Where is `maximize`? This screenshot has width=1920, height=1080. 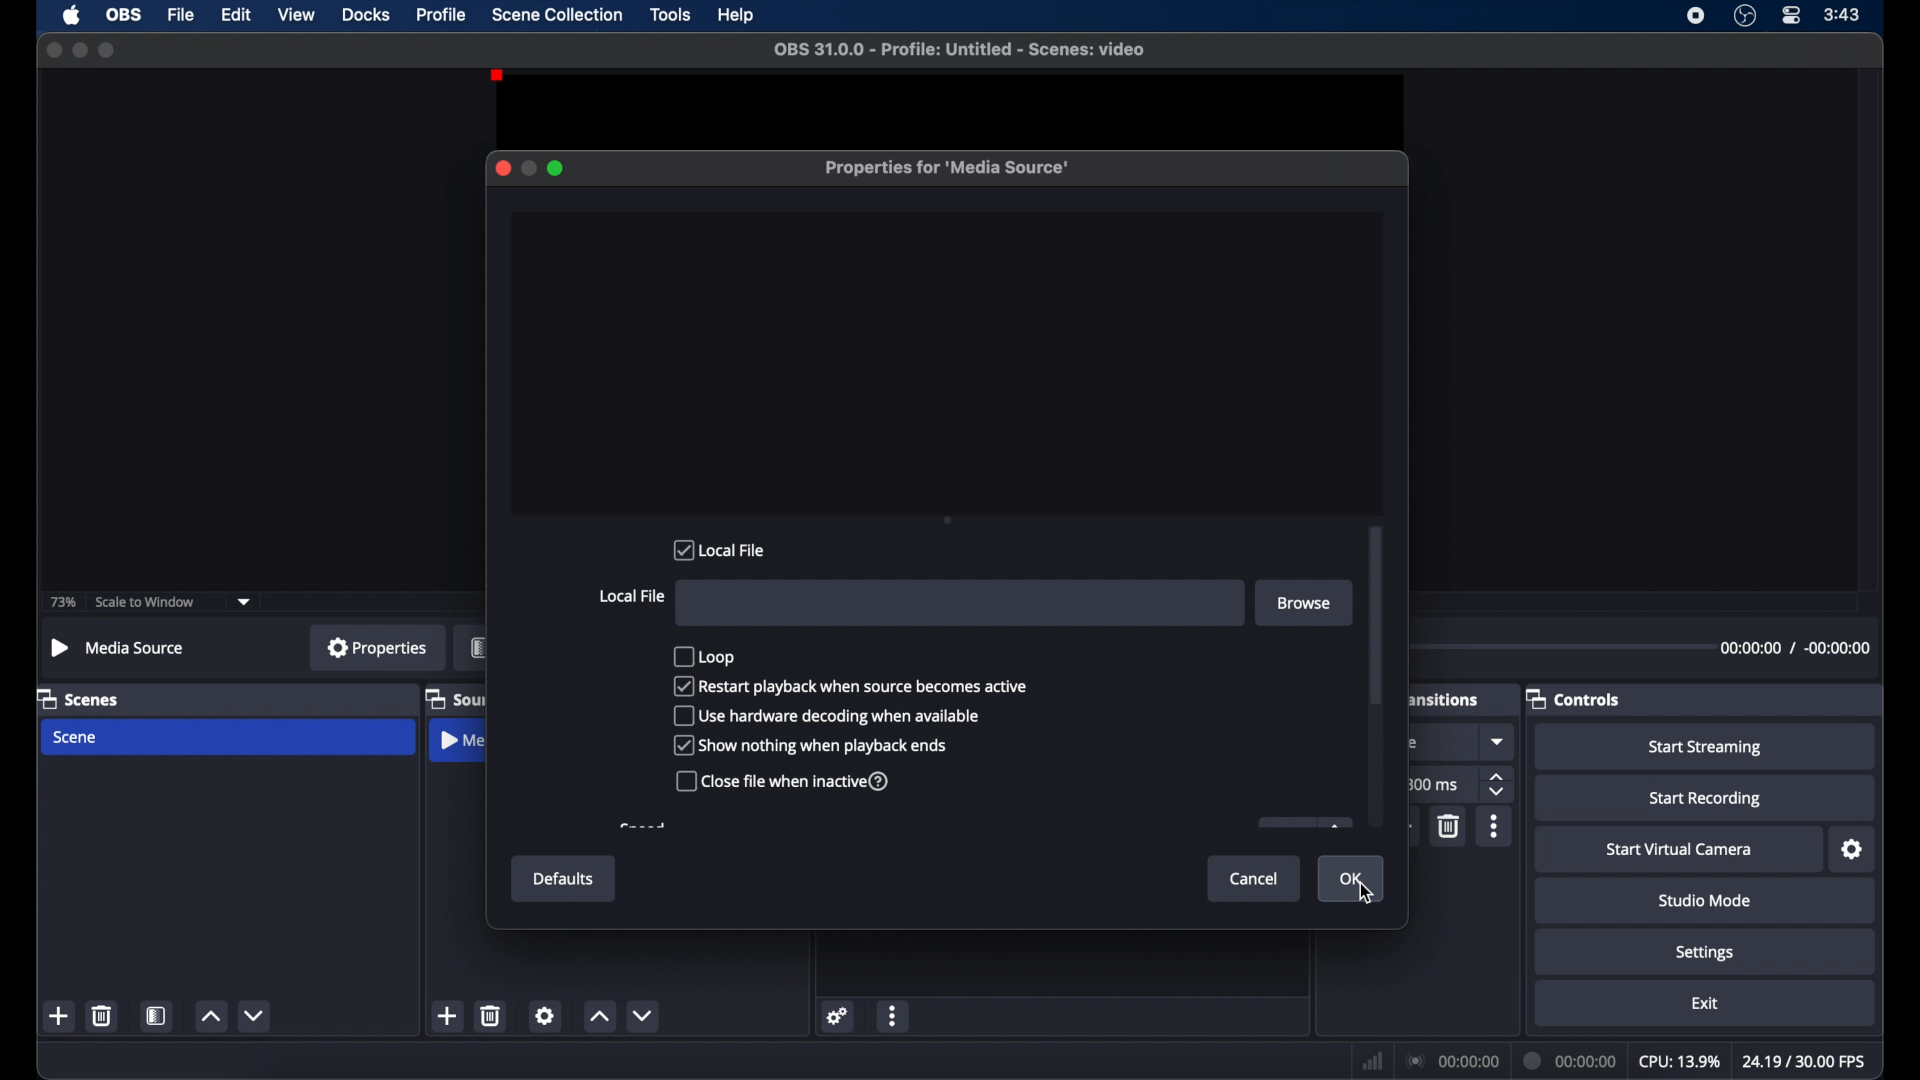
maximize is located at coordinates (109, 50).